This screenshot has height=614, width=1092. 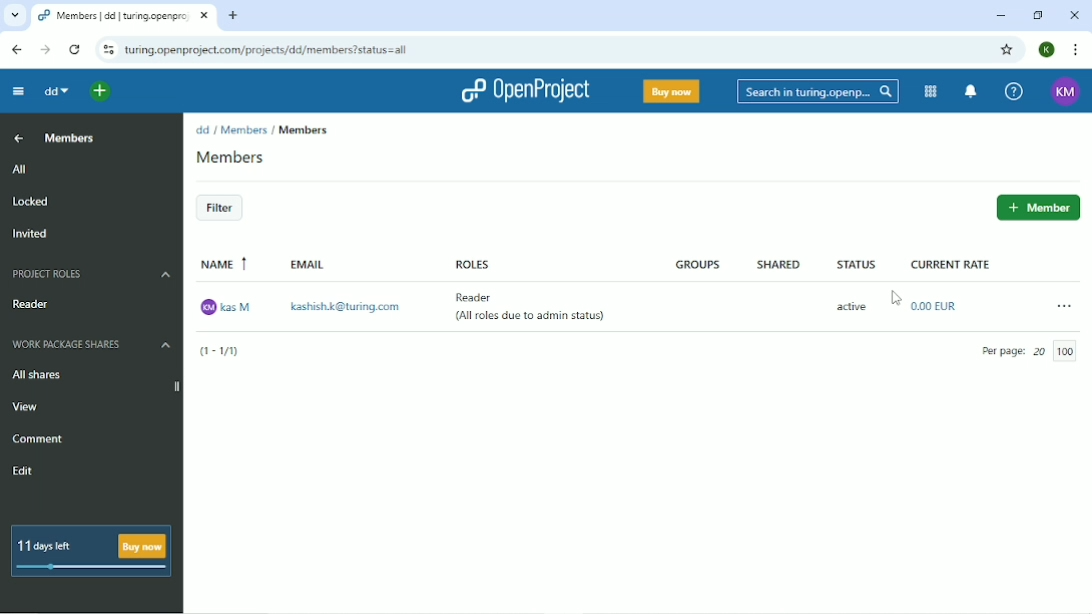 I want to click on members, so click(x=309, y=128).